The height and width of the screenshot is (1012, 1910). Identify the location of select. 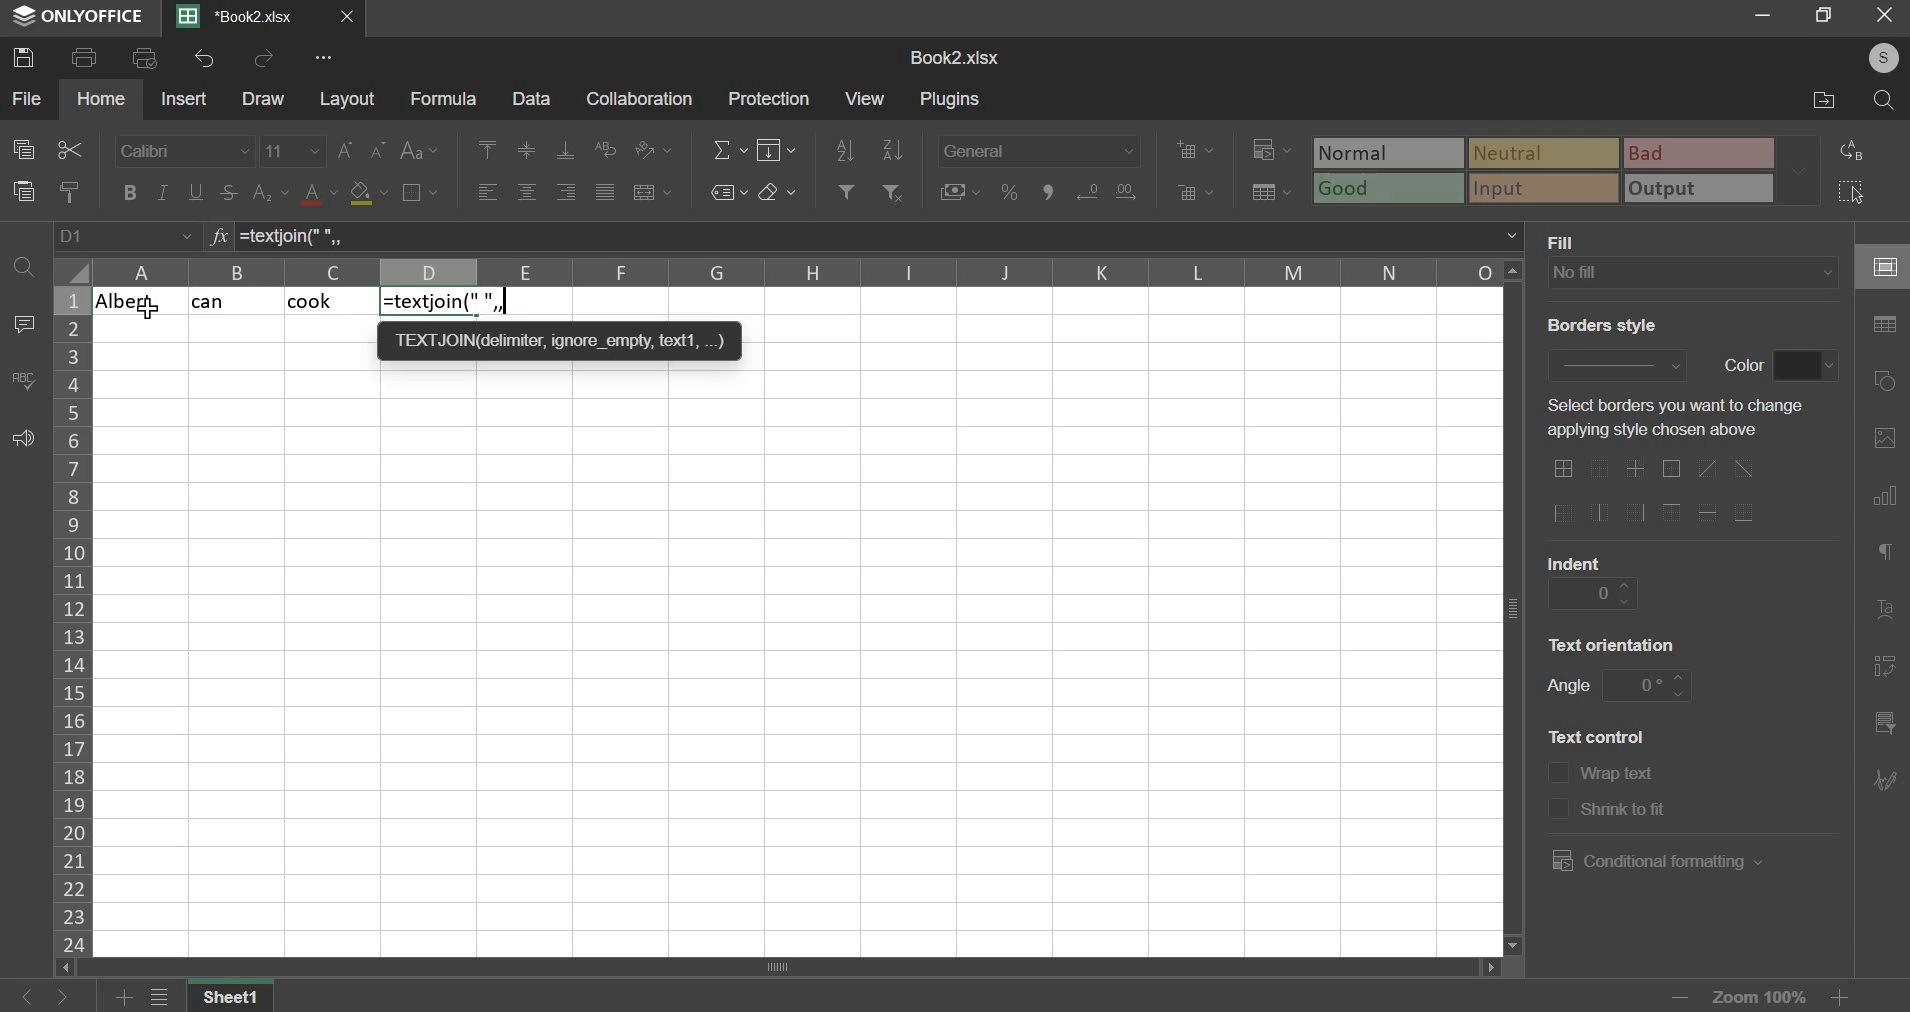
(1862, 192).